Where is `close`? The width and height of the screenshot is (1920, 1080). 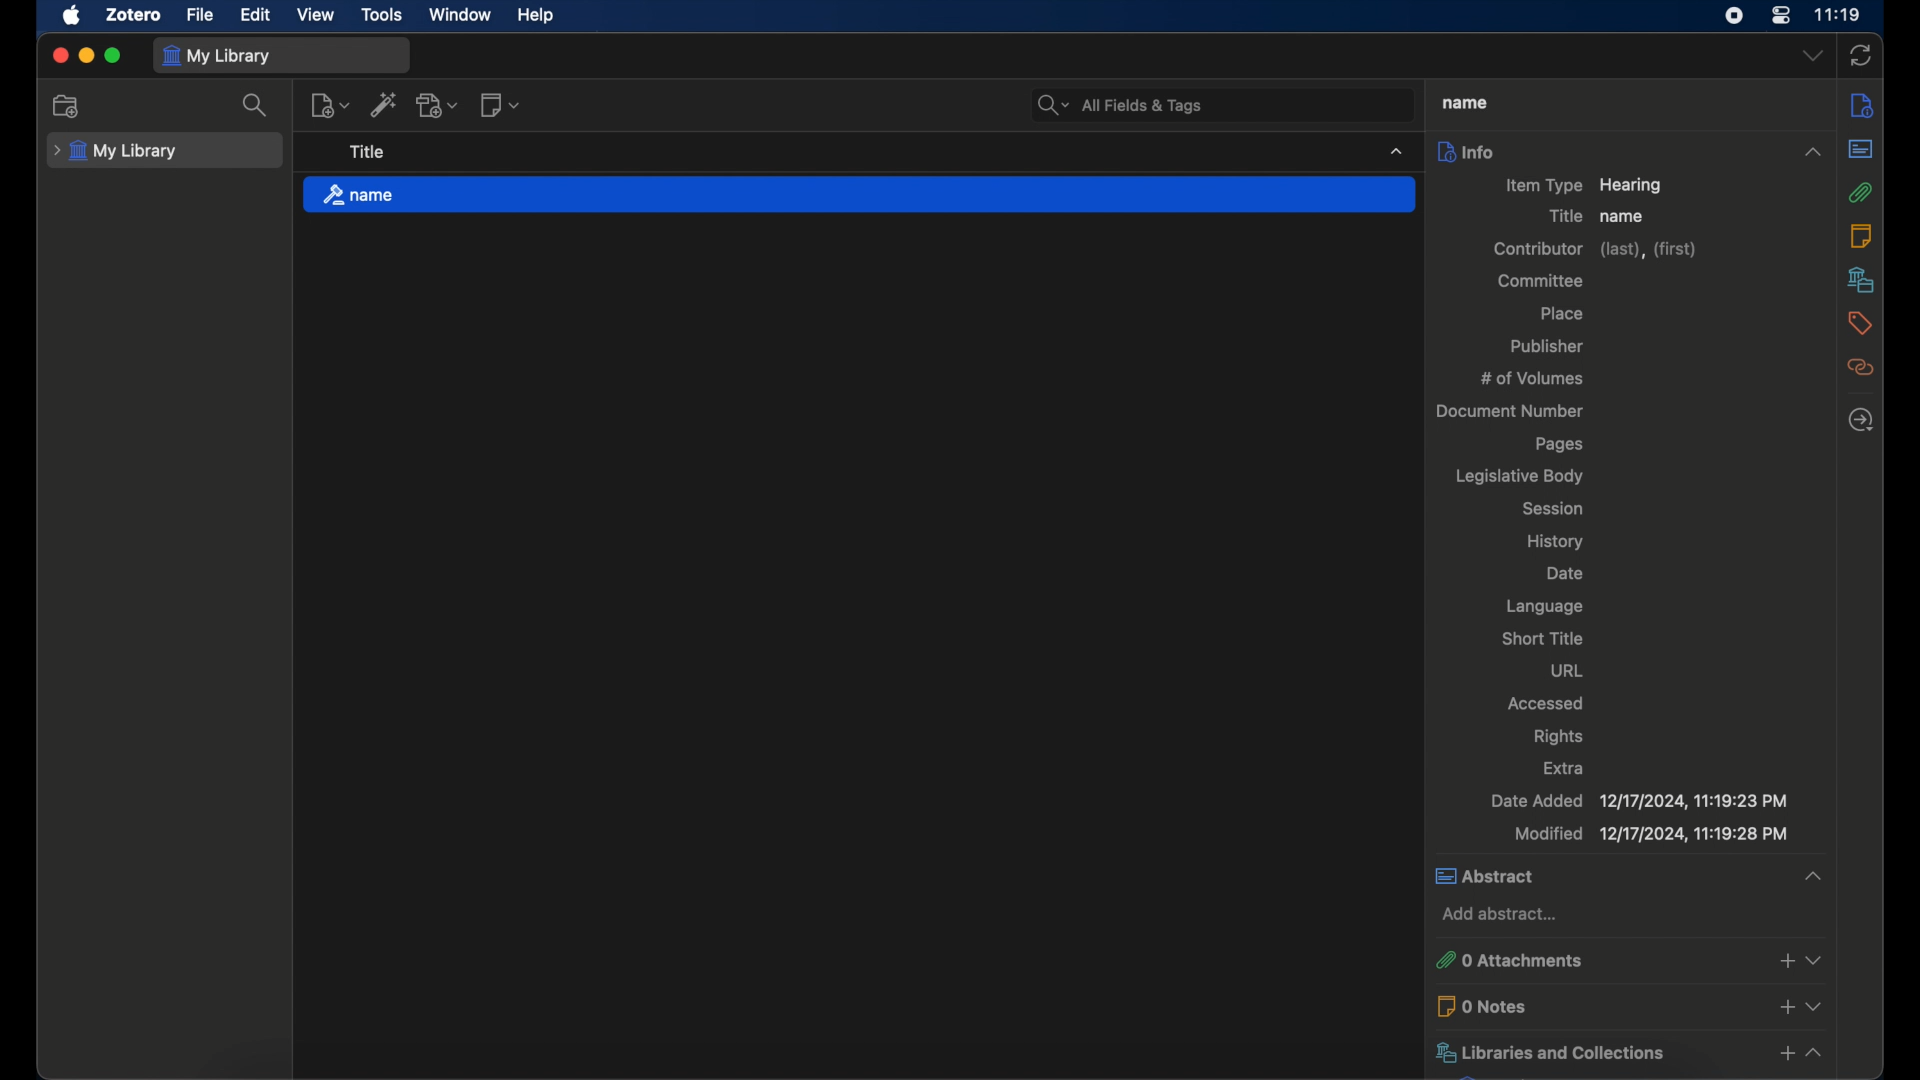
close is located at coordinates (60, 55).